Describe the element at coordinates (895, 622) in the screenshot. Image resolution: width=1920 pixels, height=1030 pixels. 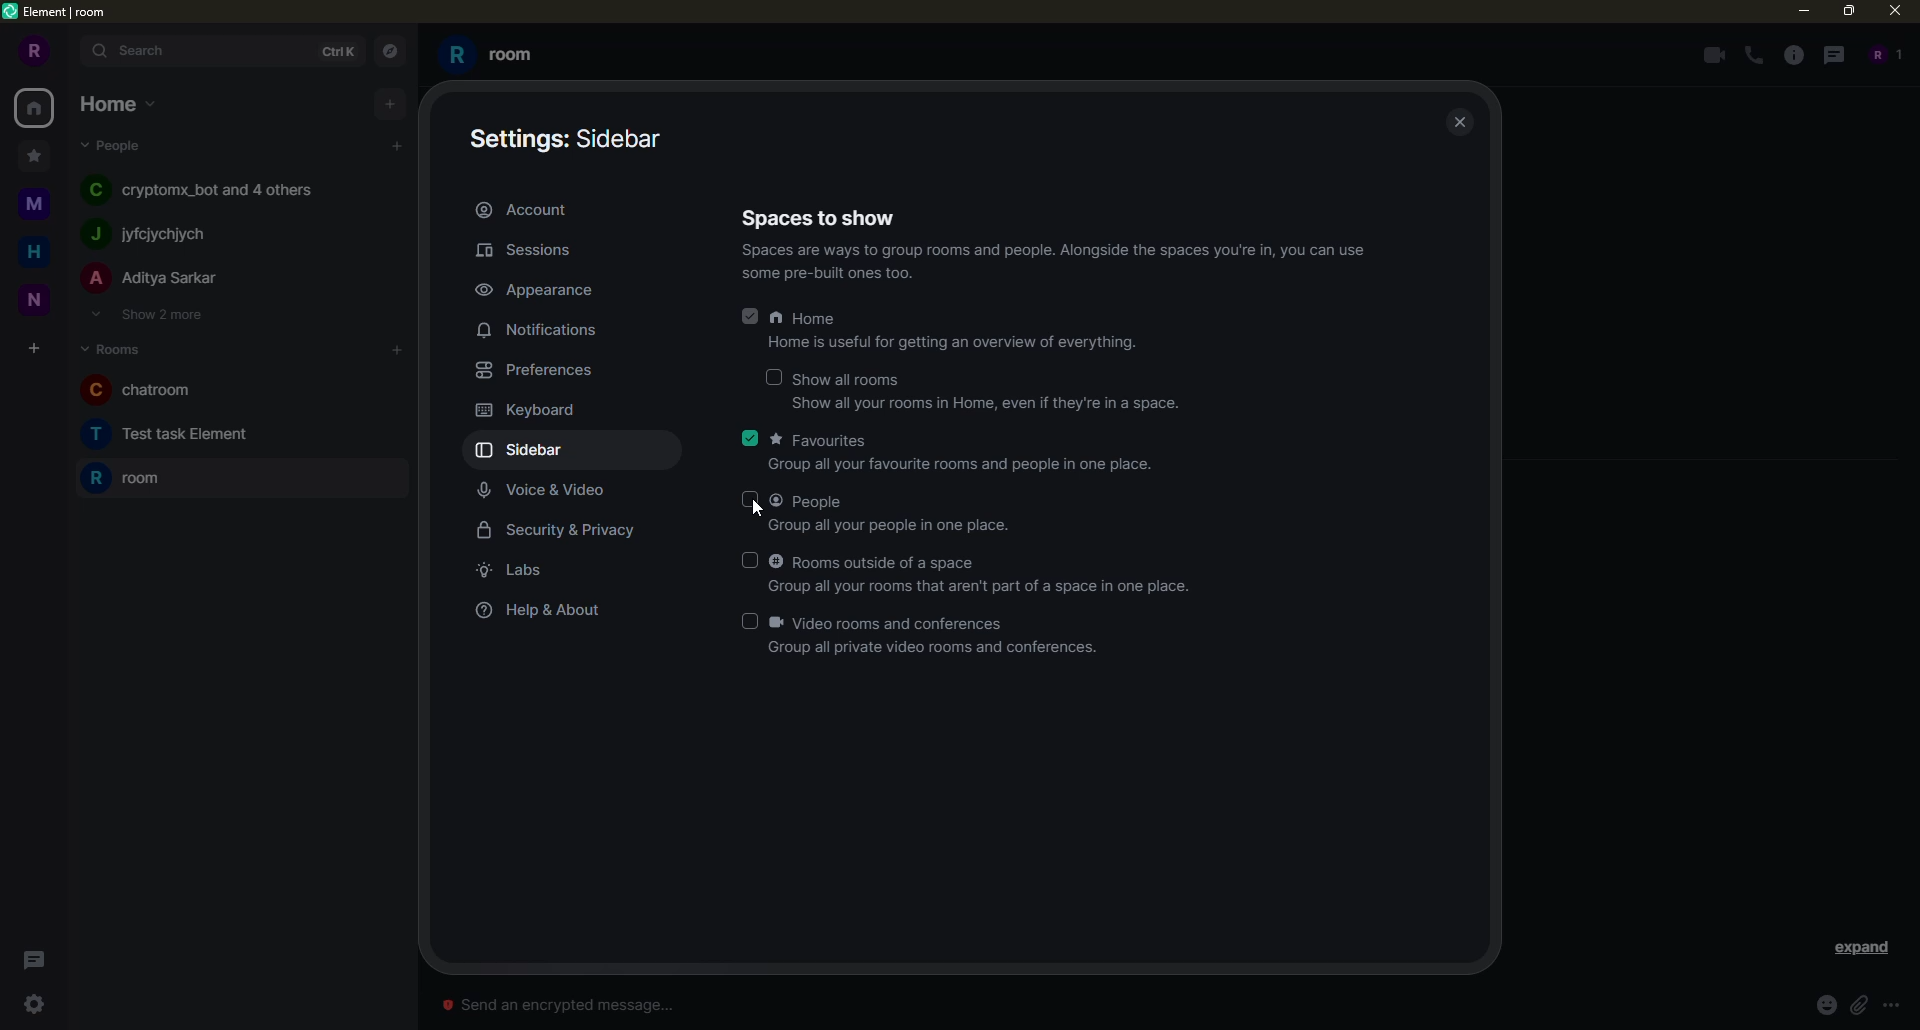
I see `video rooms` at that location.